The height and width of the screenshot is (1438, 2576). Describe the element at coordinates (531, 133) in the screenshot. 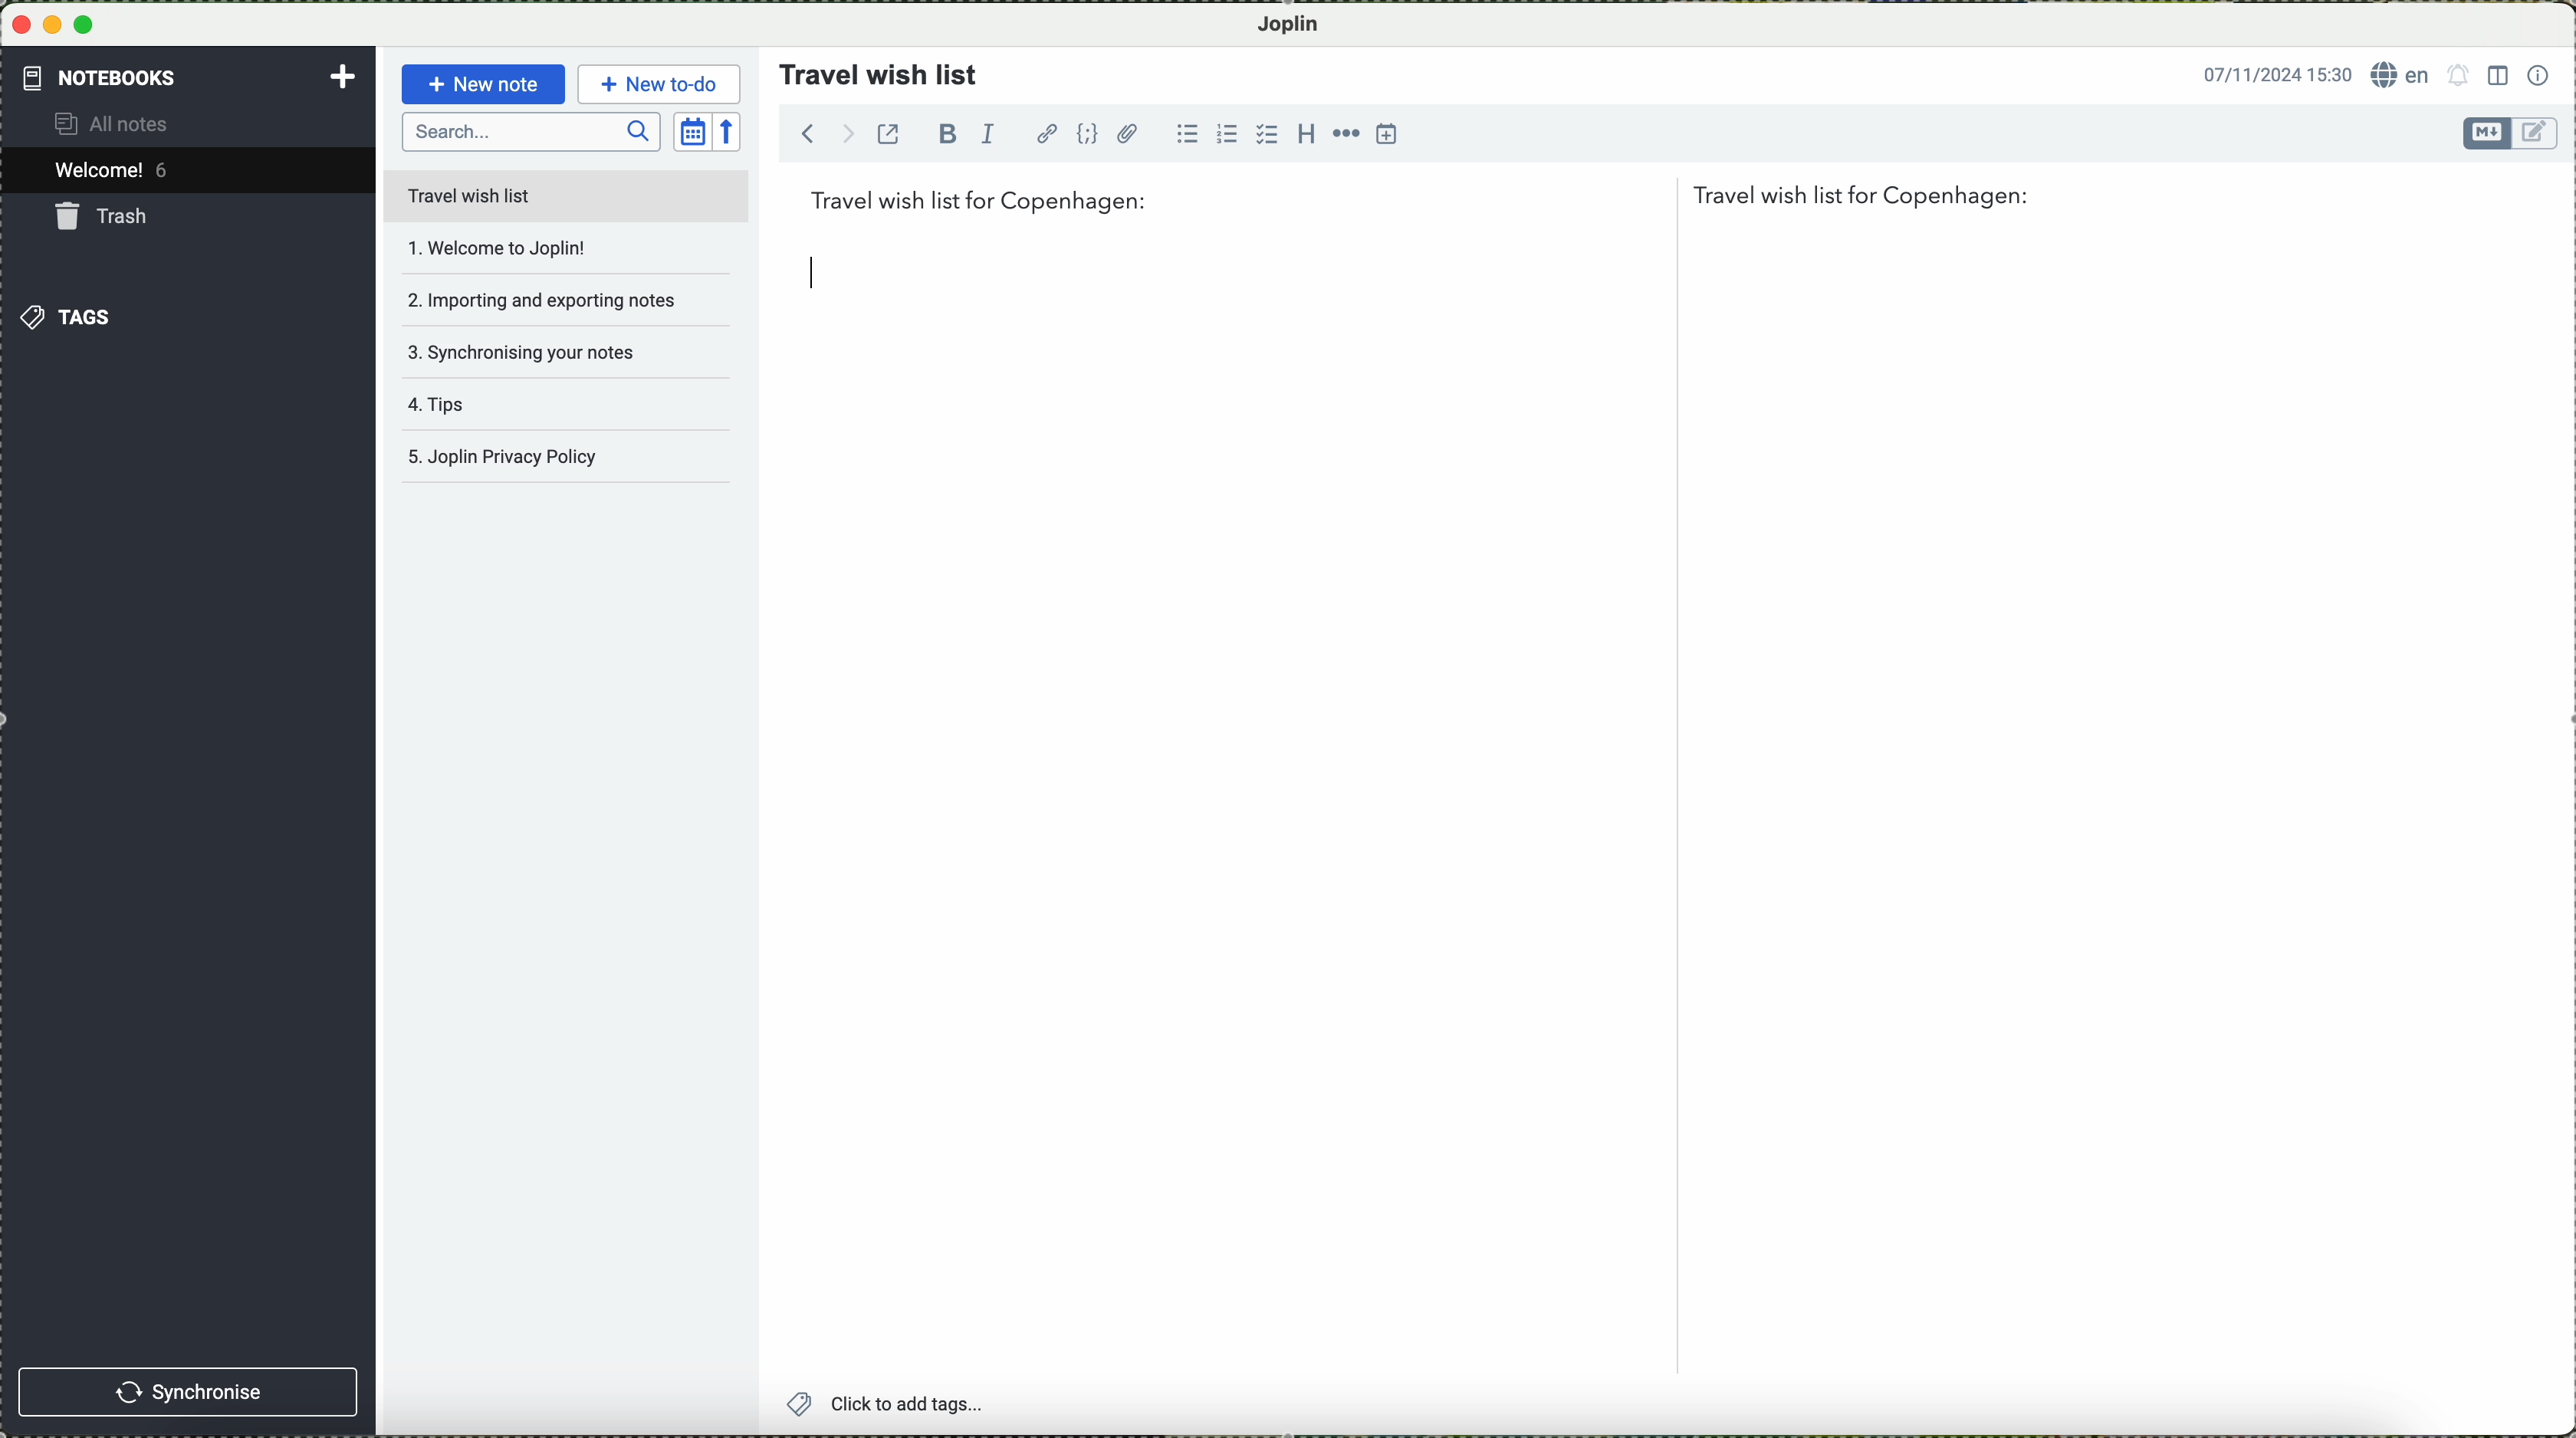

I see `search bar` at that location.